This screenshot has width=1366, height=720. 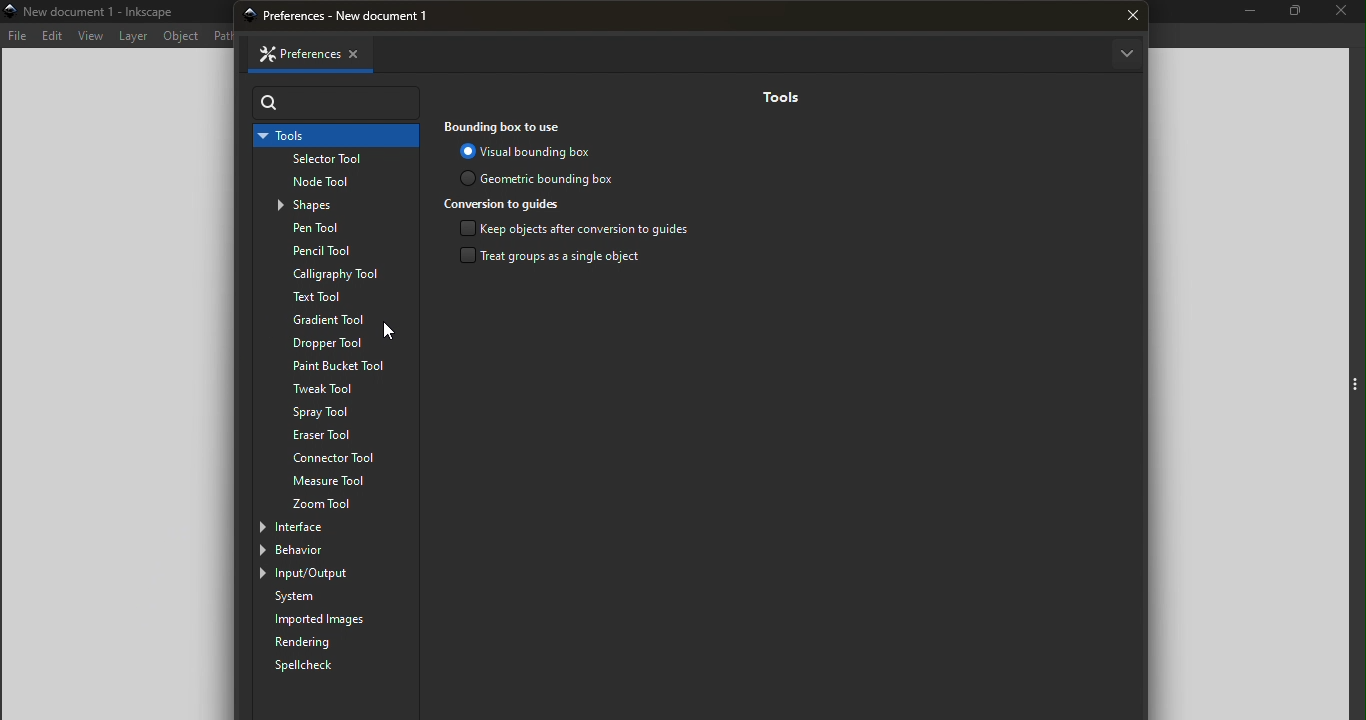 What do you see at coordinates (339, 183) in the screenshot?
I see `Node` at bounding box center [339, 183].